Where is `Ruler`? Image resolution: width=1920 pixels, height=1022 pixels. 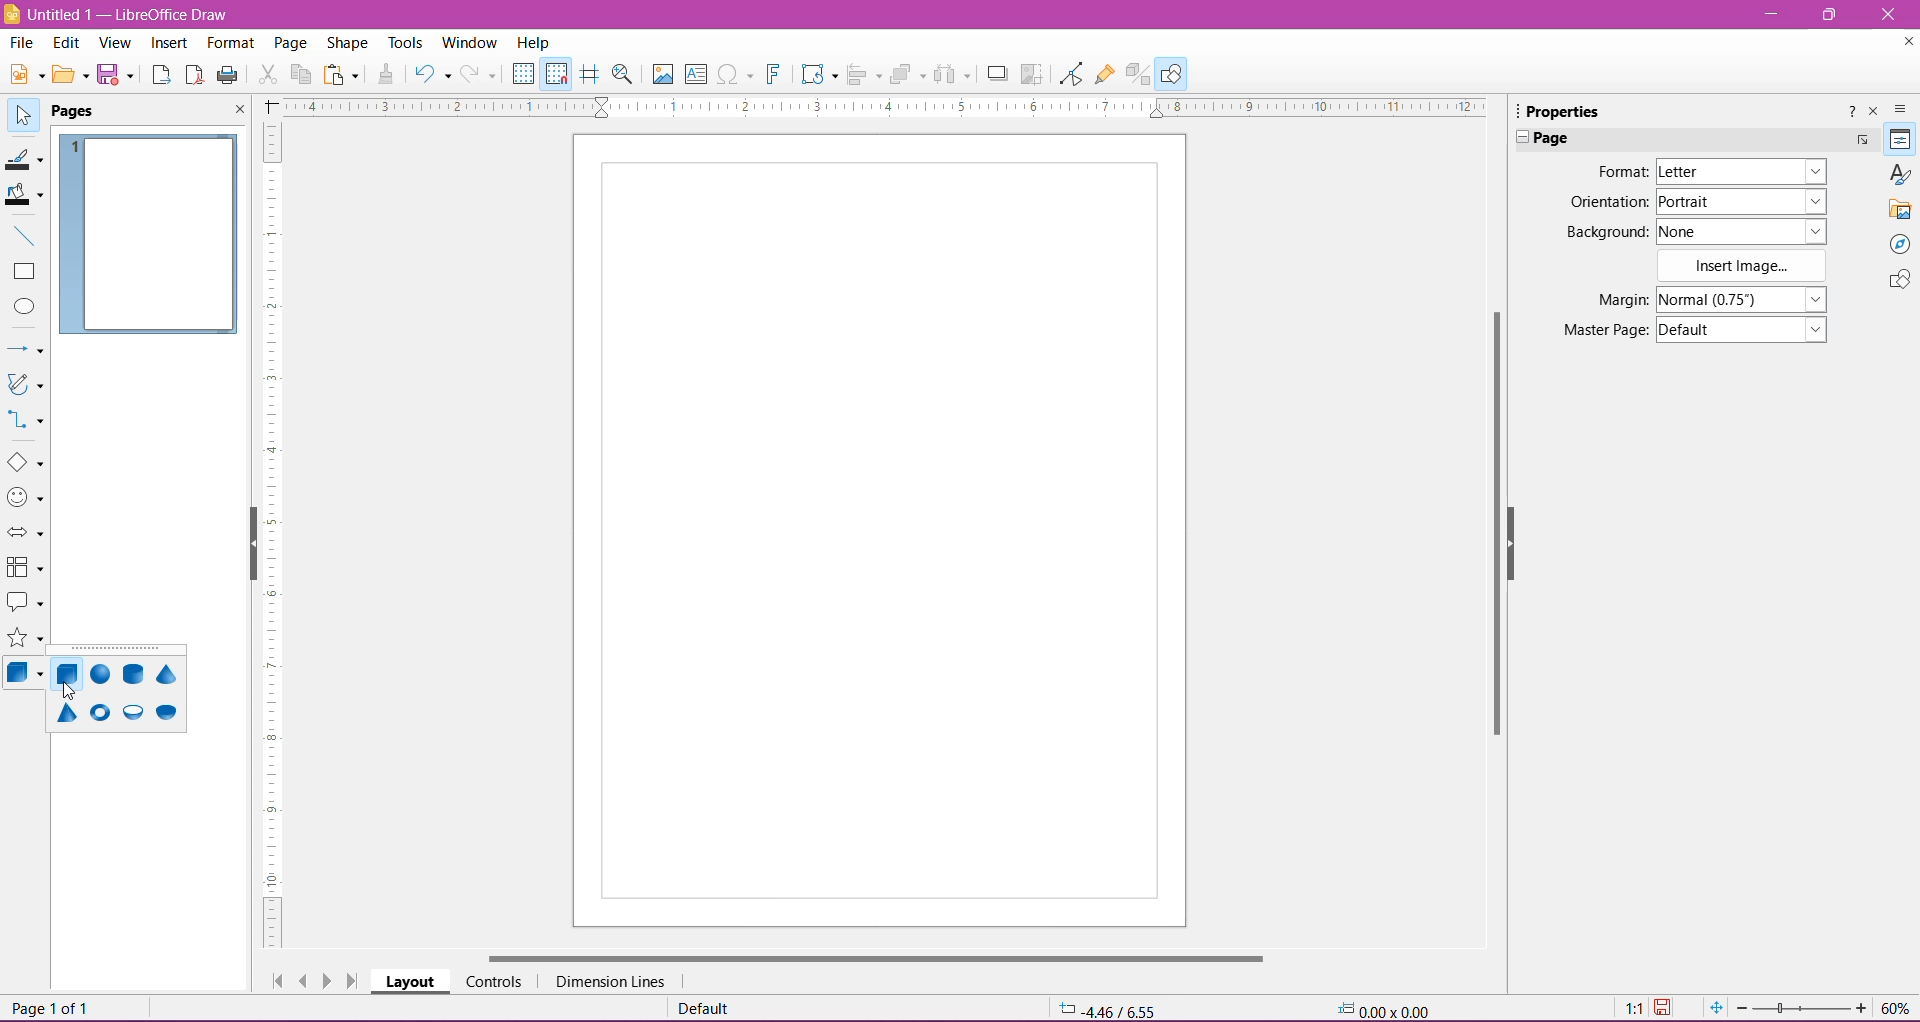
Ruler is located at coordinates (877, 107).